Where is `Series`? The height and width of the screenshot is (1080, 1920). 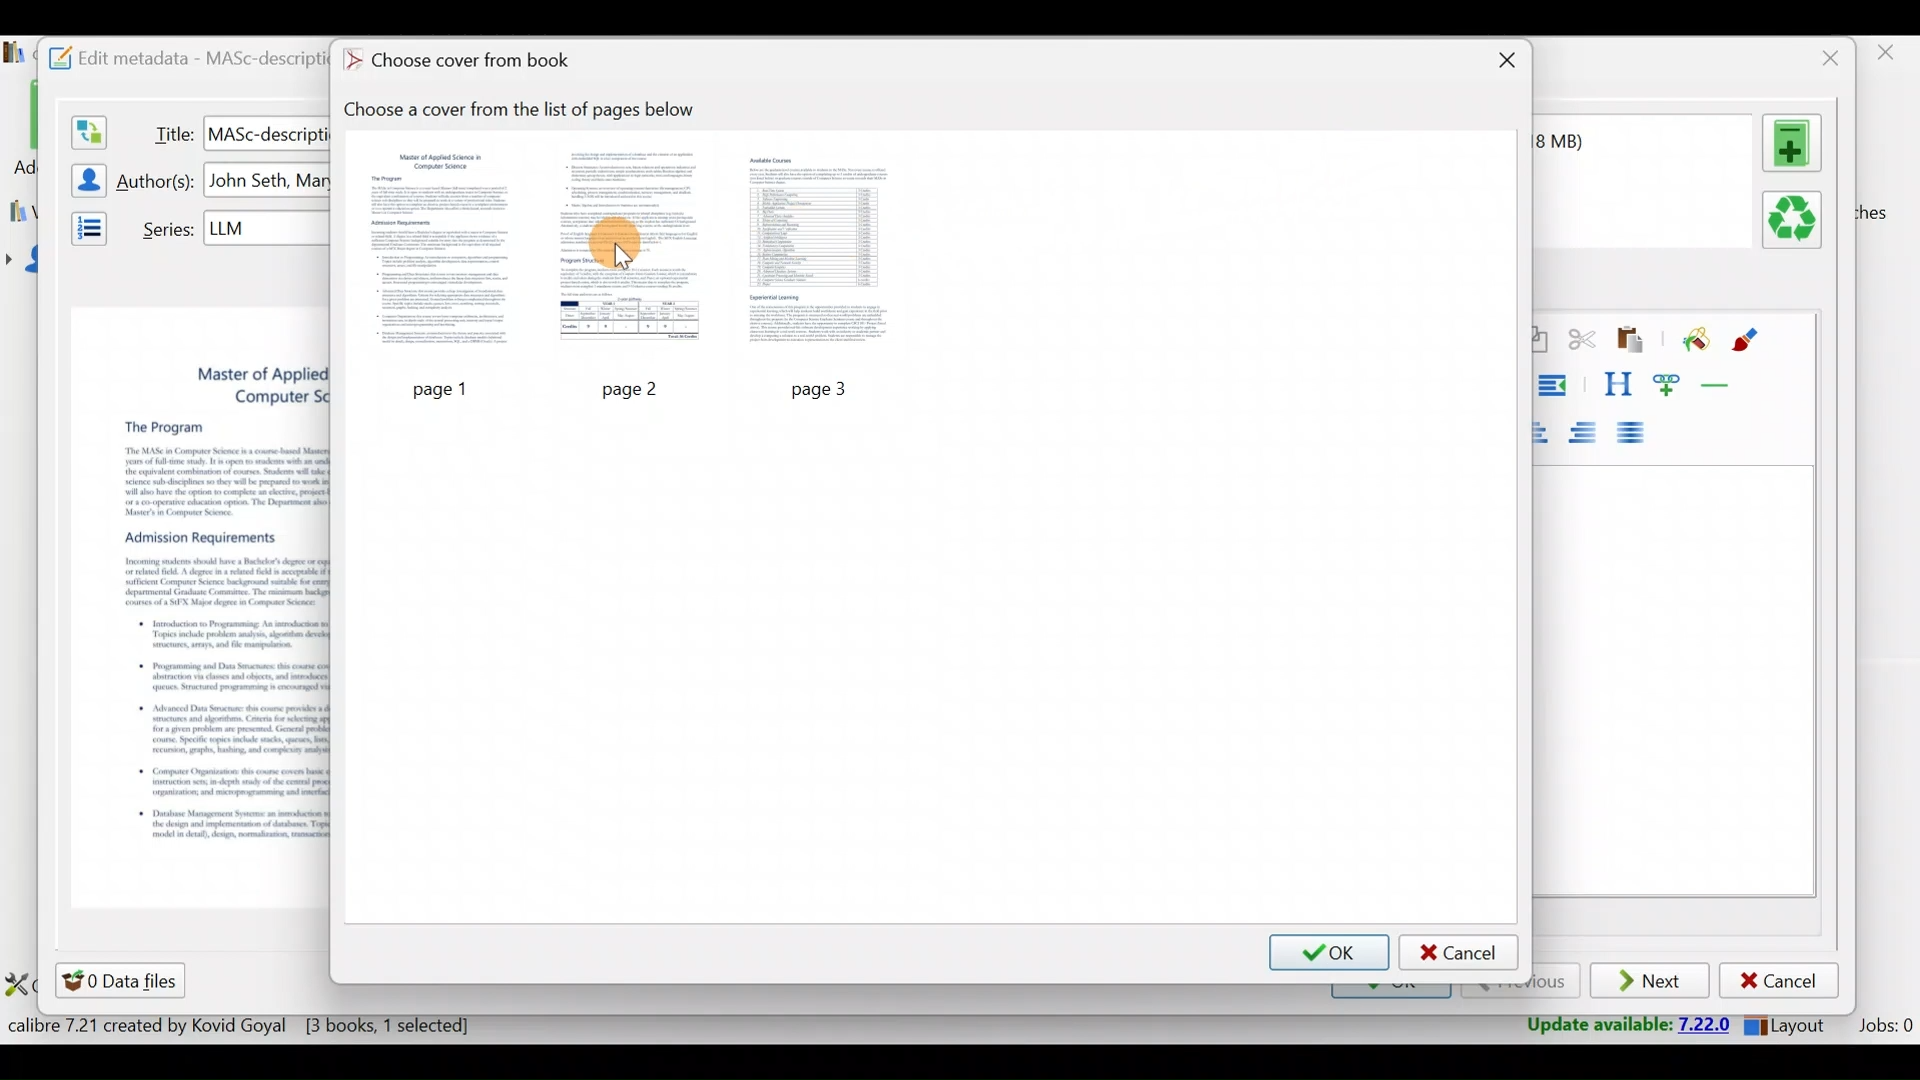
Series is located at coordinates (163, 227).